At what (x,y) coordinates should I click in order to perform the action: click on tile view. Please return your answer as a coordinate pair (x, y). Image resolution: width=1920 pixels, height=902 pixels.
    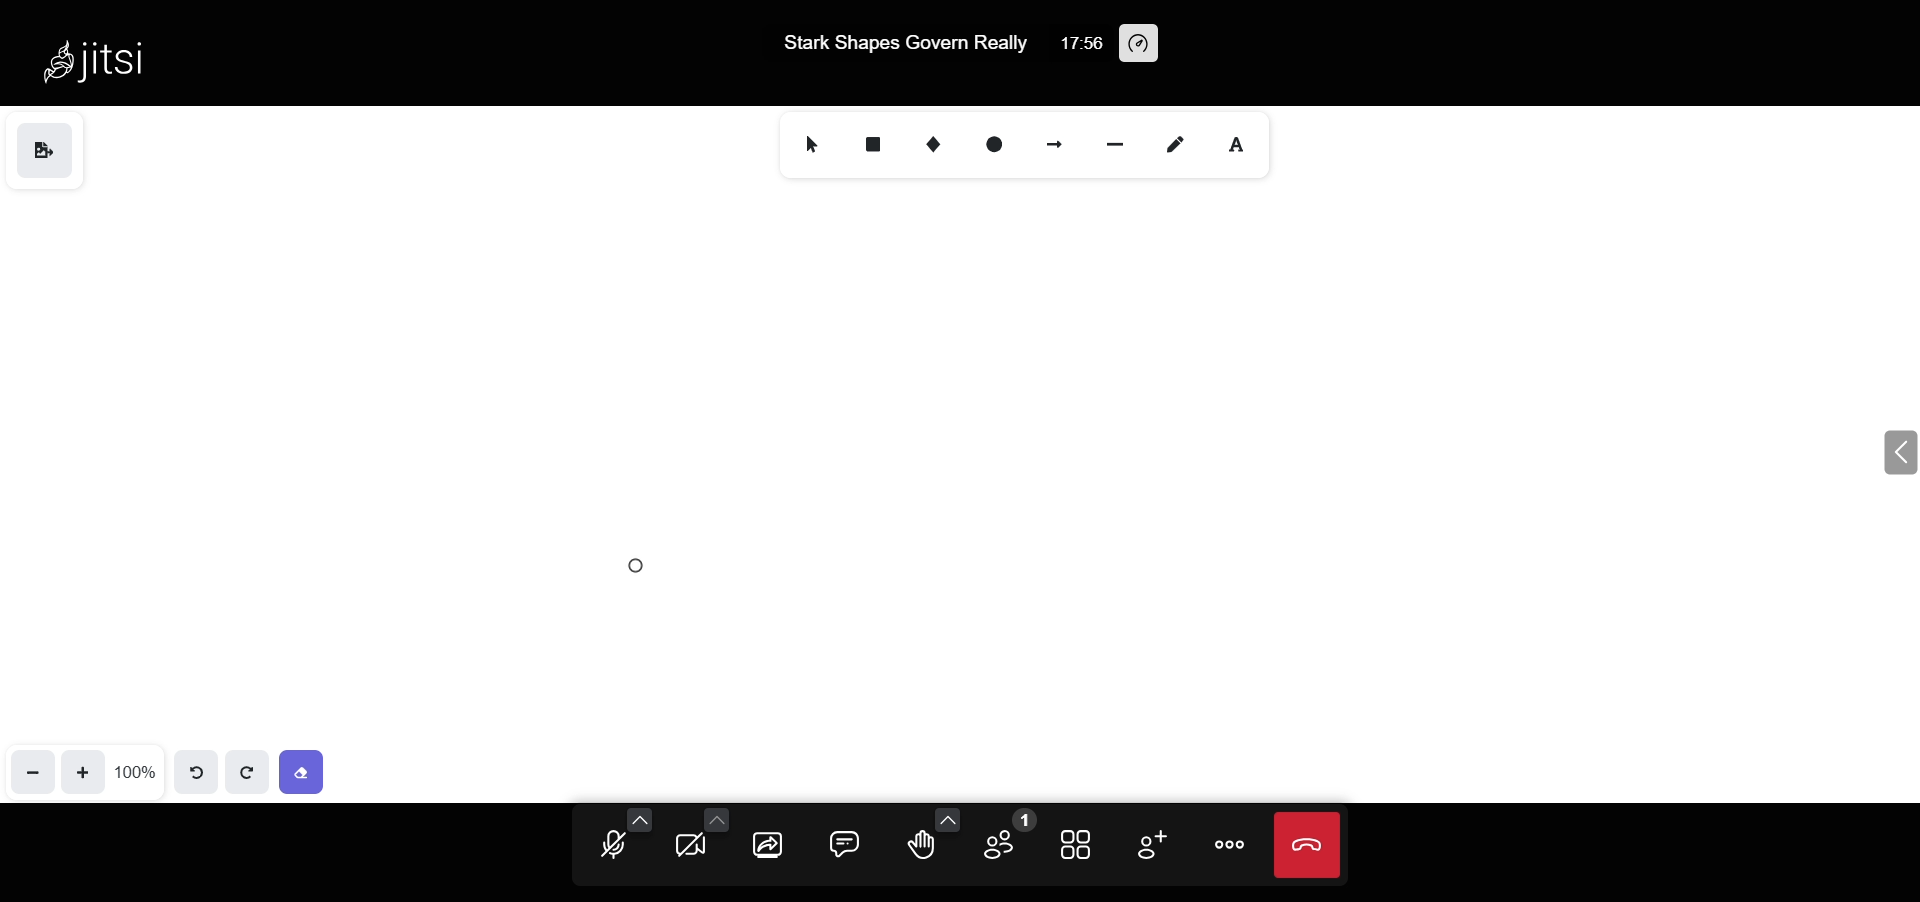
    Looking at the image, I should click on (1075, 841).